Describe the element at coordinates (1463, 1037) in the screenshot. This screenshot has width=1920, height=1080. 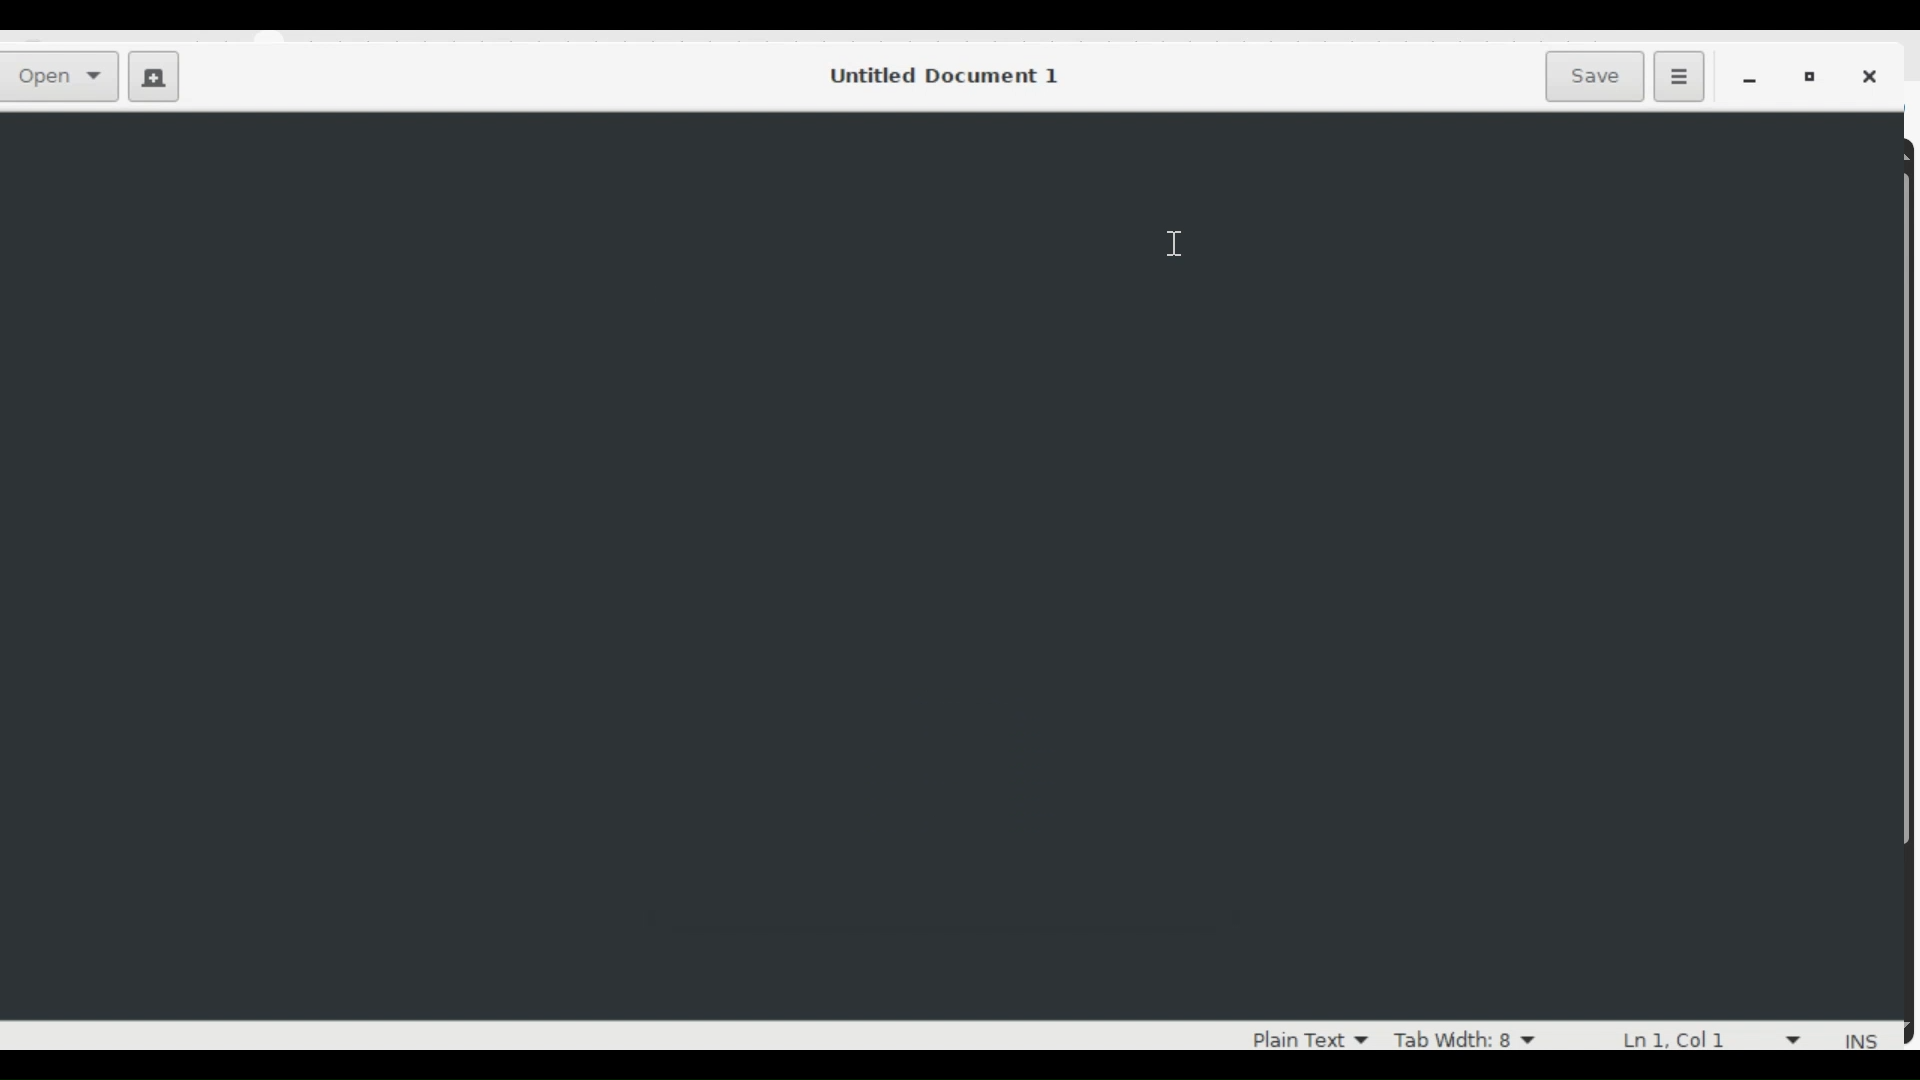
I see `Tab Width` at that location.